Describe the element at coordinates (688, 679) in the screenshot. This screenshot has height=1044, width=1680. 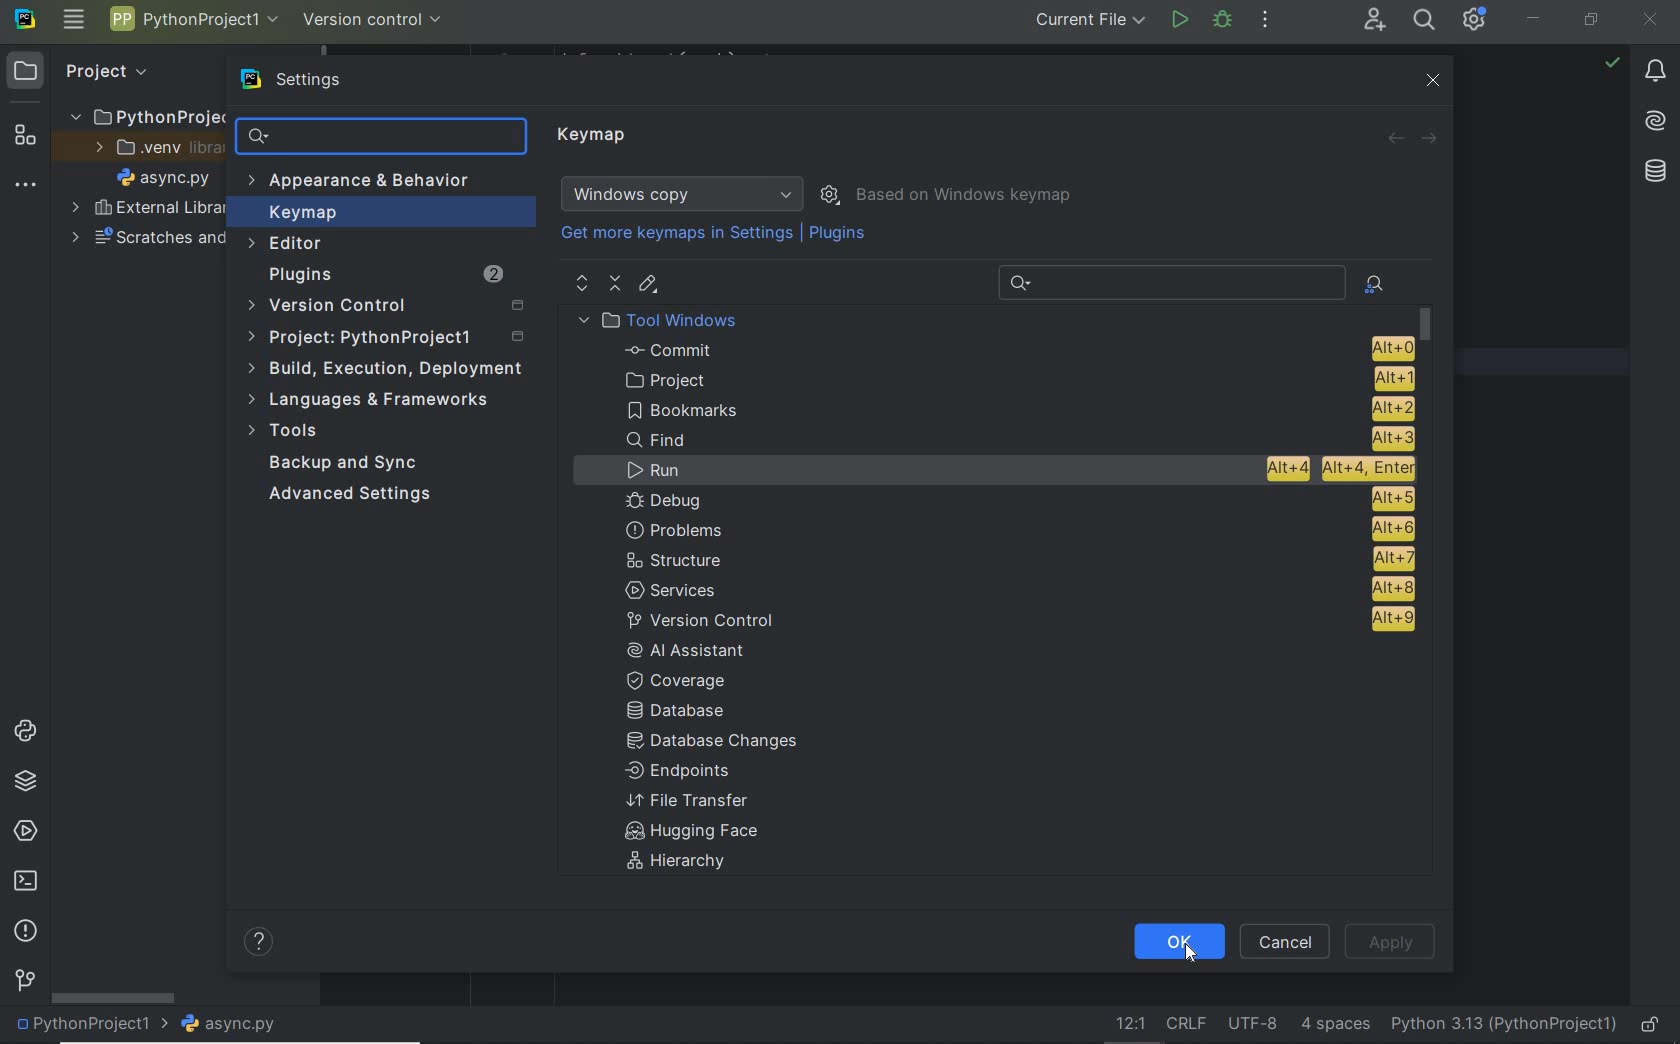
I see `coverage` at that location.